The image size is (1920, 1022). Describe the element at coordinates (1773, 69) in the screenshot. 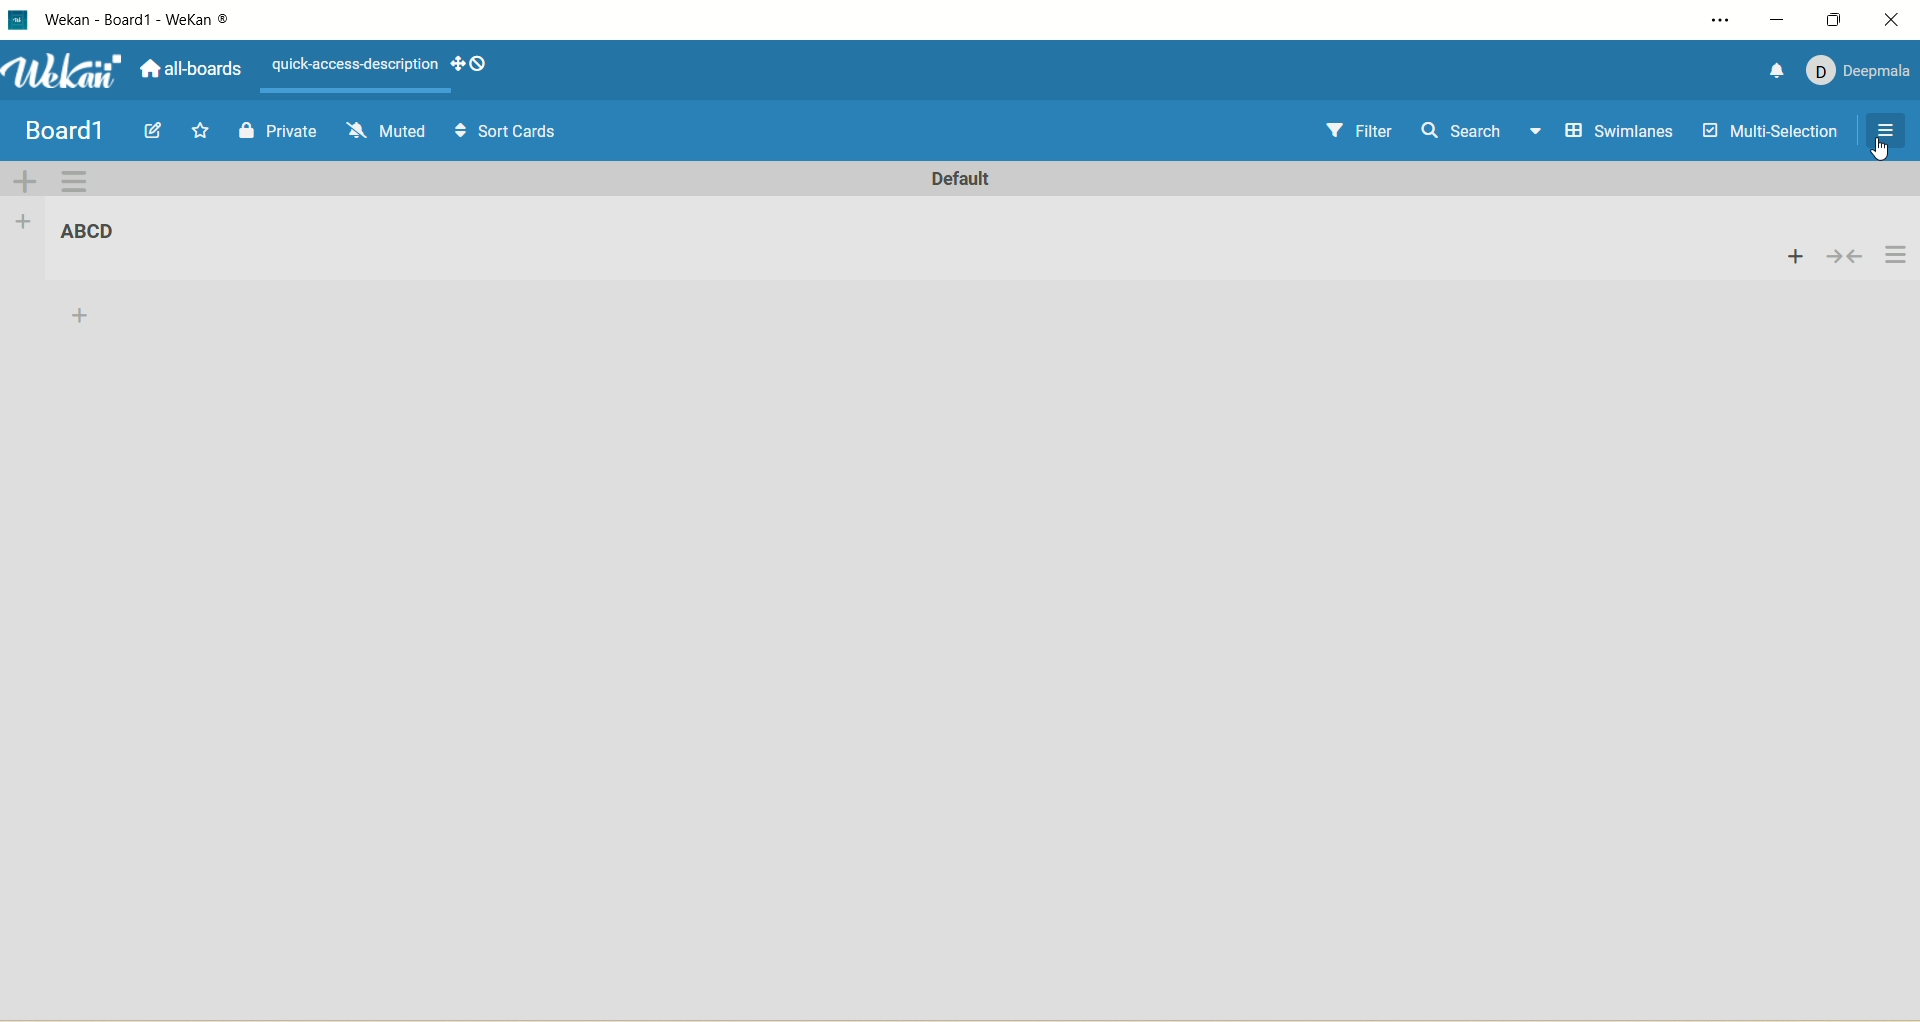

I see `notification` at that location.